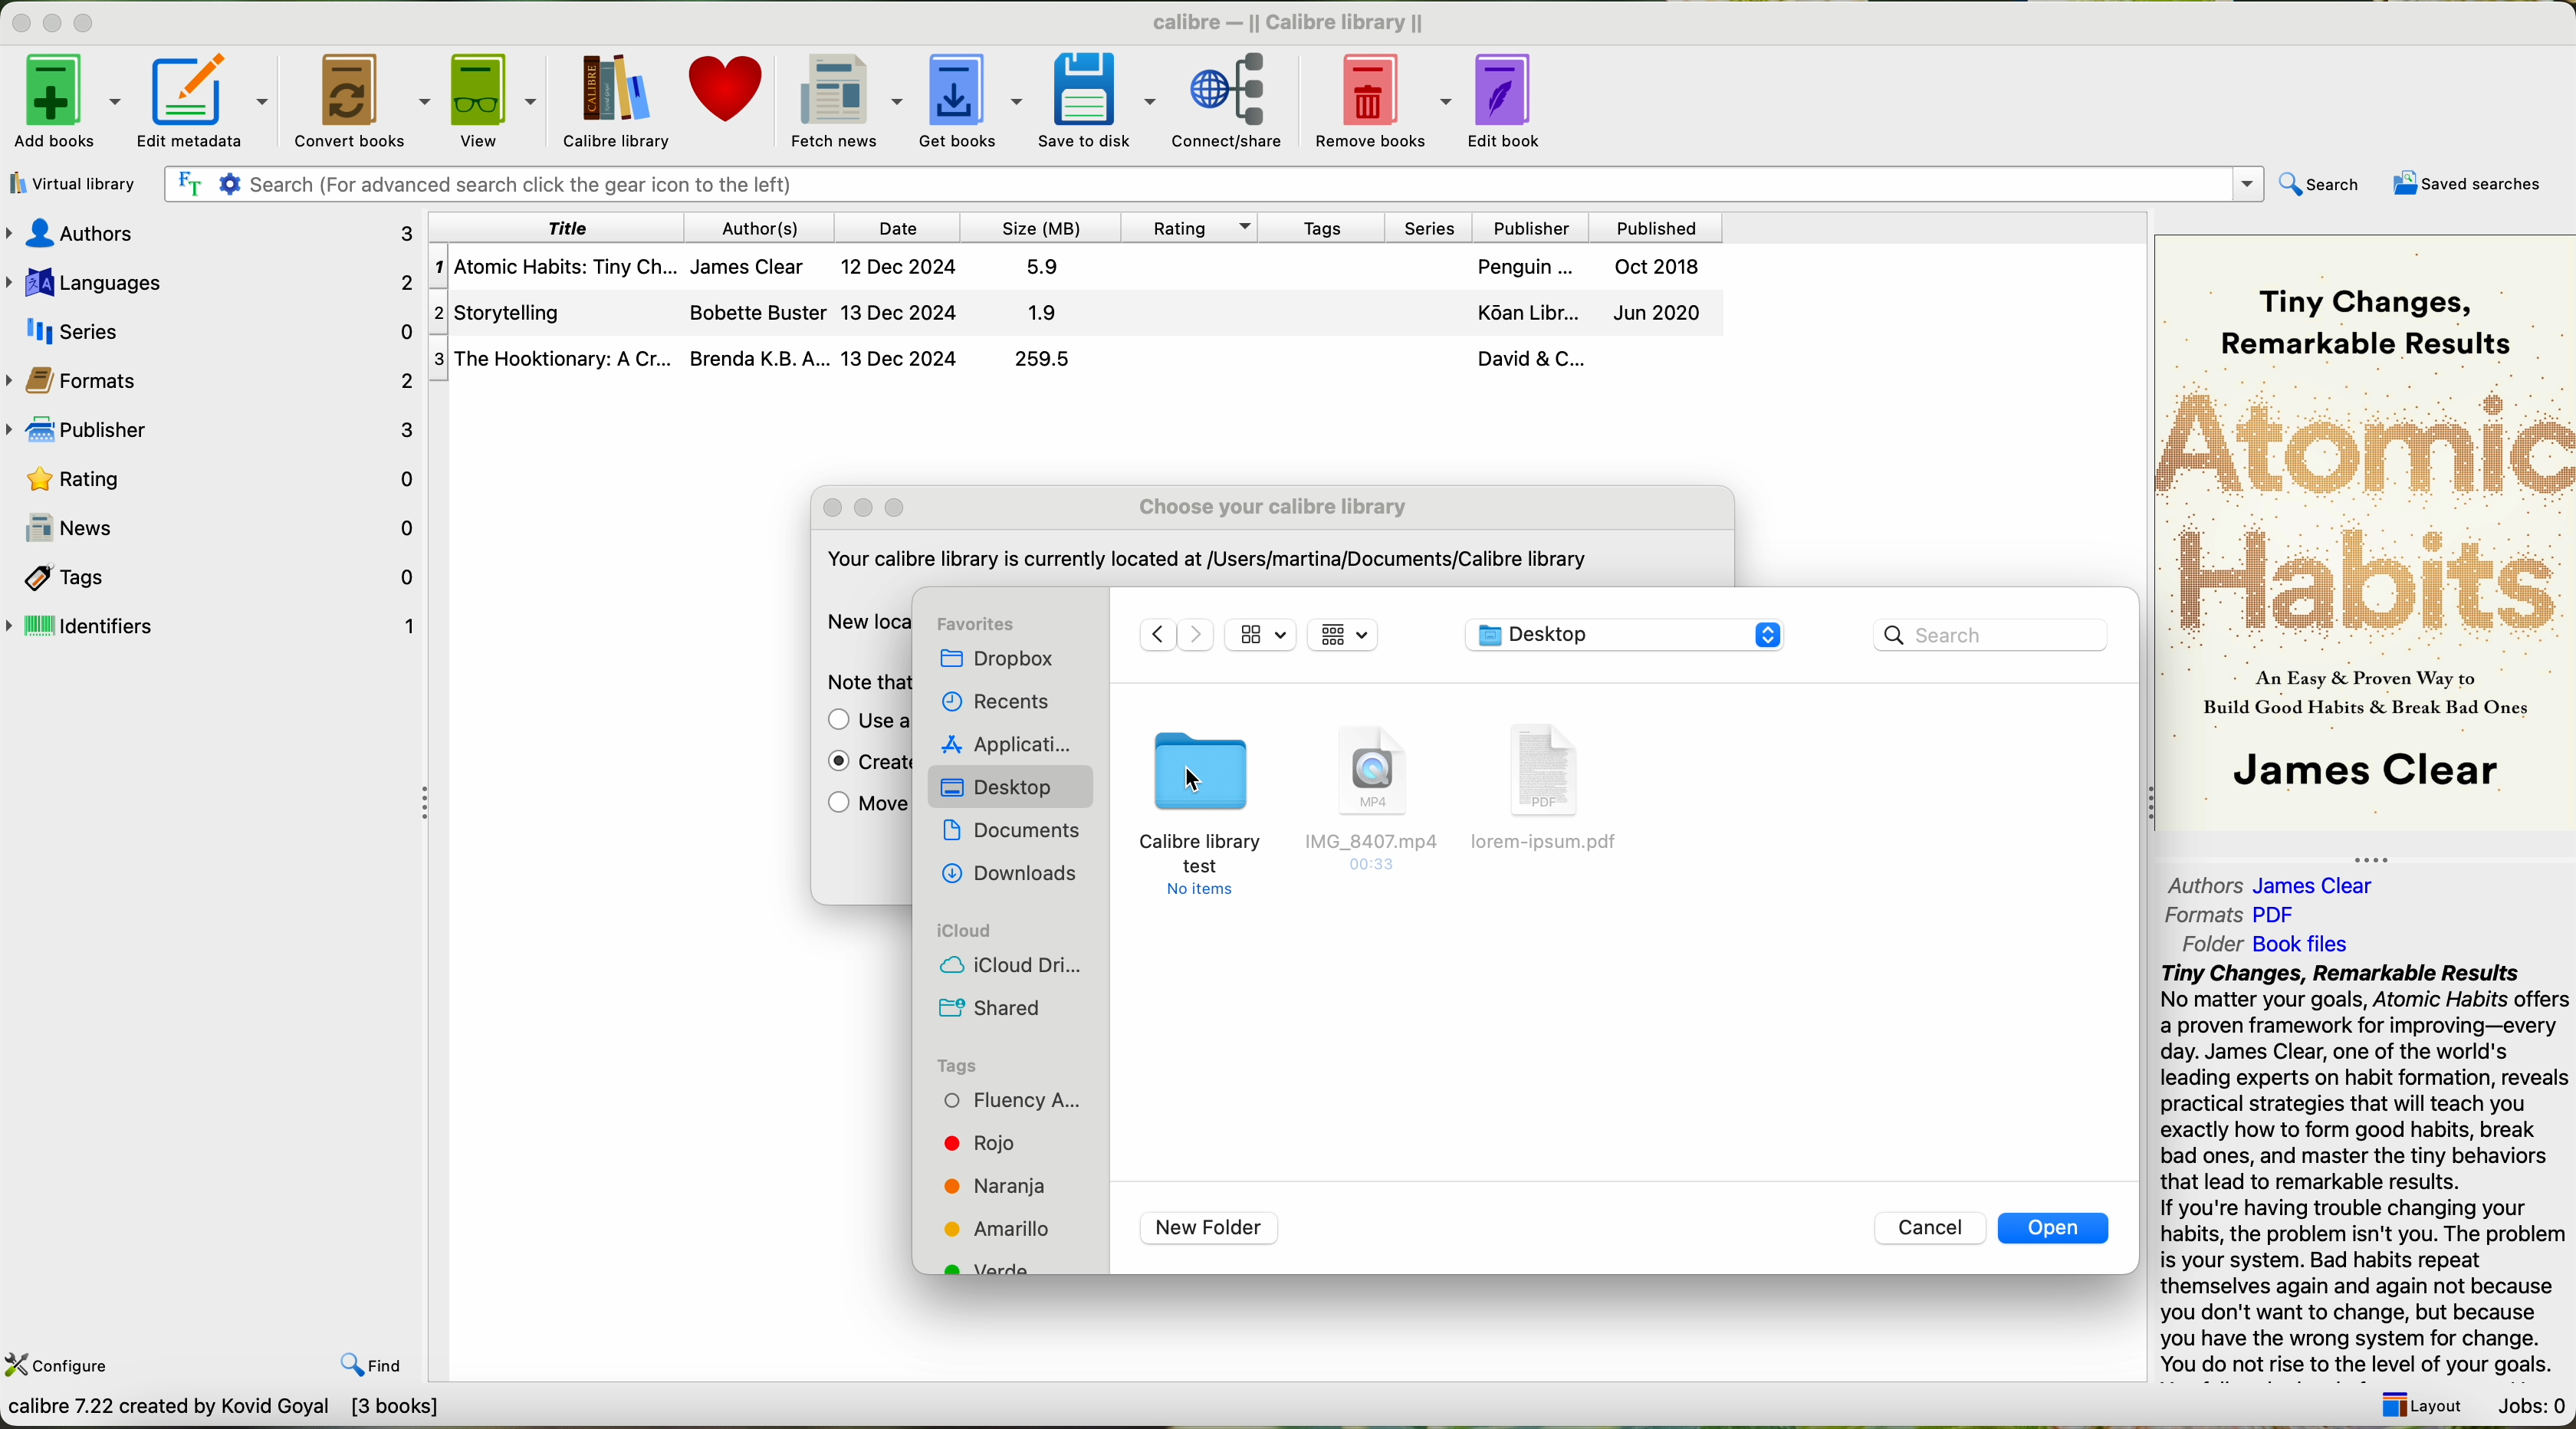 The width and height of the screenshot is (2576, 1429). What do you see at coordinates (2318, 186) in the screenshot?
I see `search` at bounding box center [2318, 186].